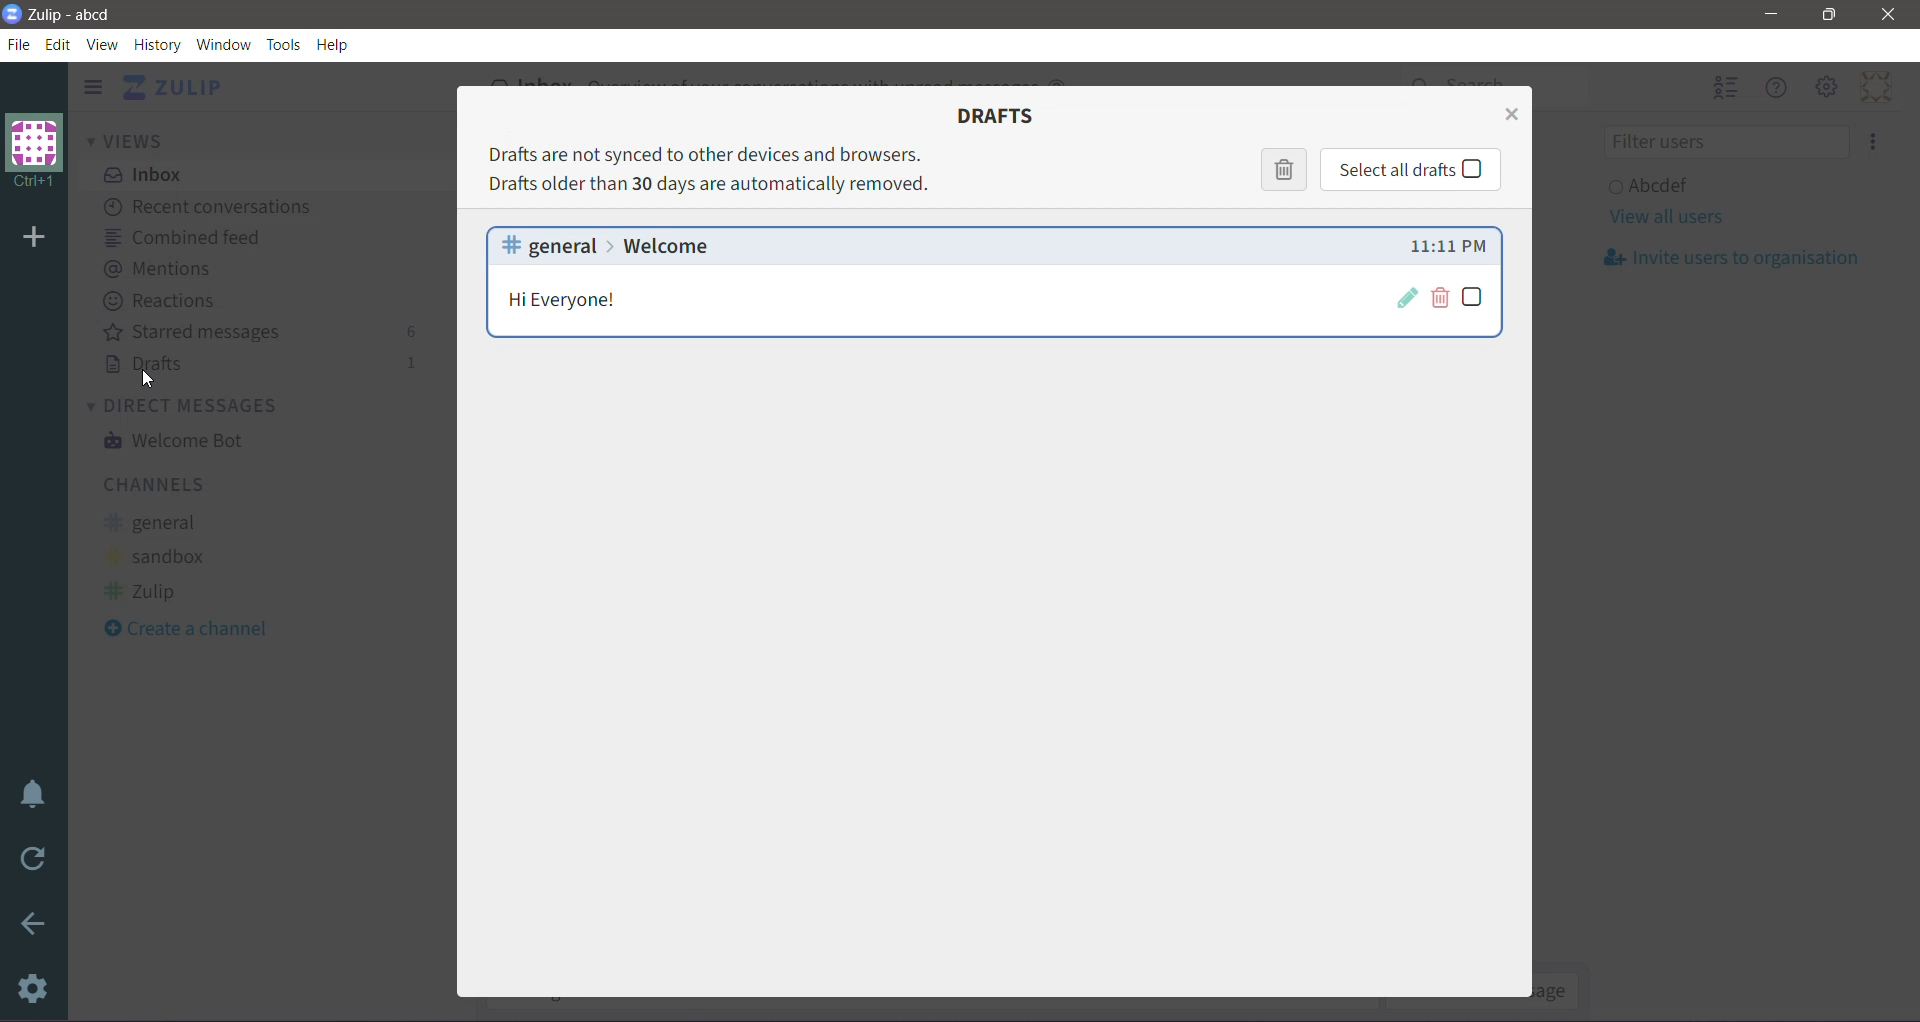 The image size is (1920, 1022). Describe the element at coordinates (1475, 298) in the screenshot. I see `Select draft` at that location.